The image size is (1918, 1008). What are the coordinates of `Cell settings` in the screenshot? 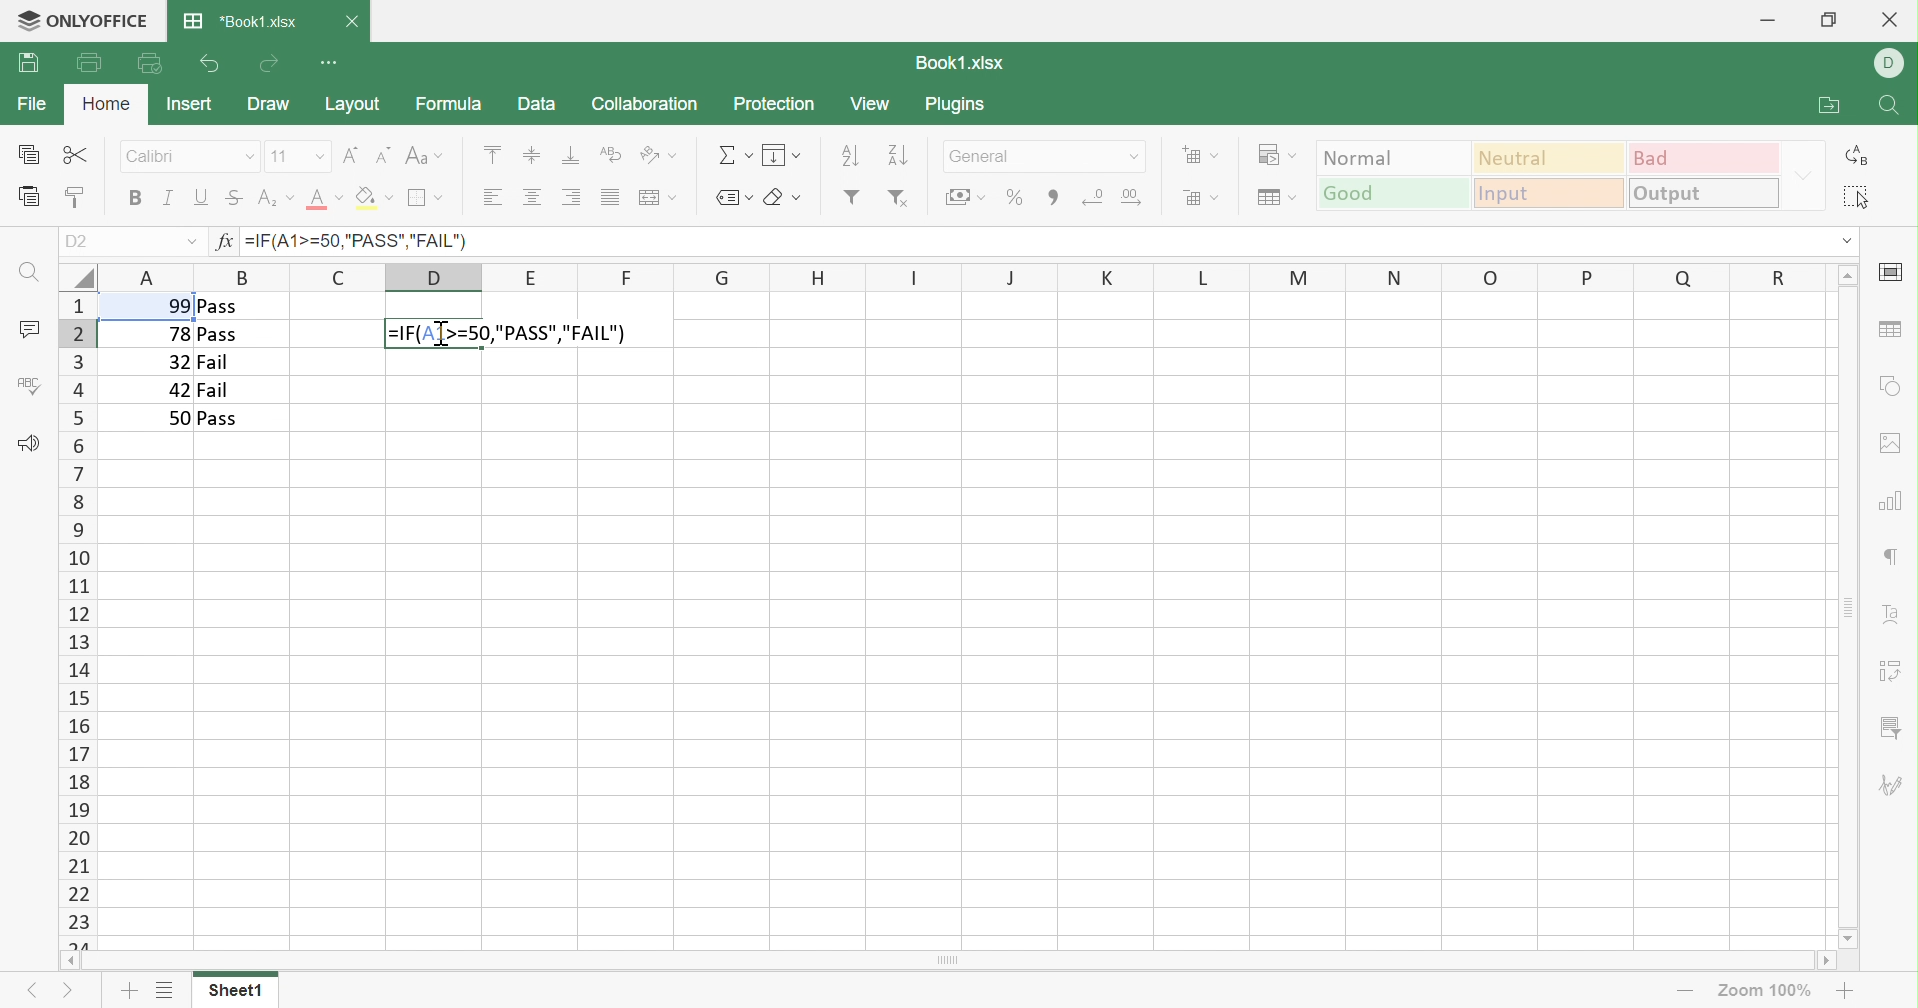 It's located at (1889, 273).